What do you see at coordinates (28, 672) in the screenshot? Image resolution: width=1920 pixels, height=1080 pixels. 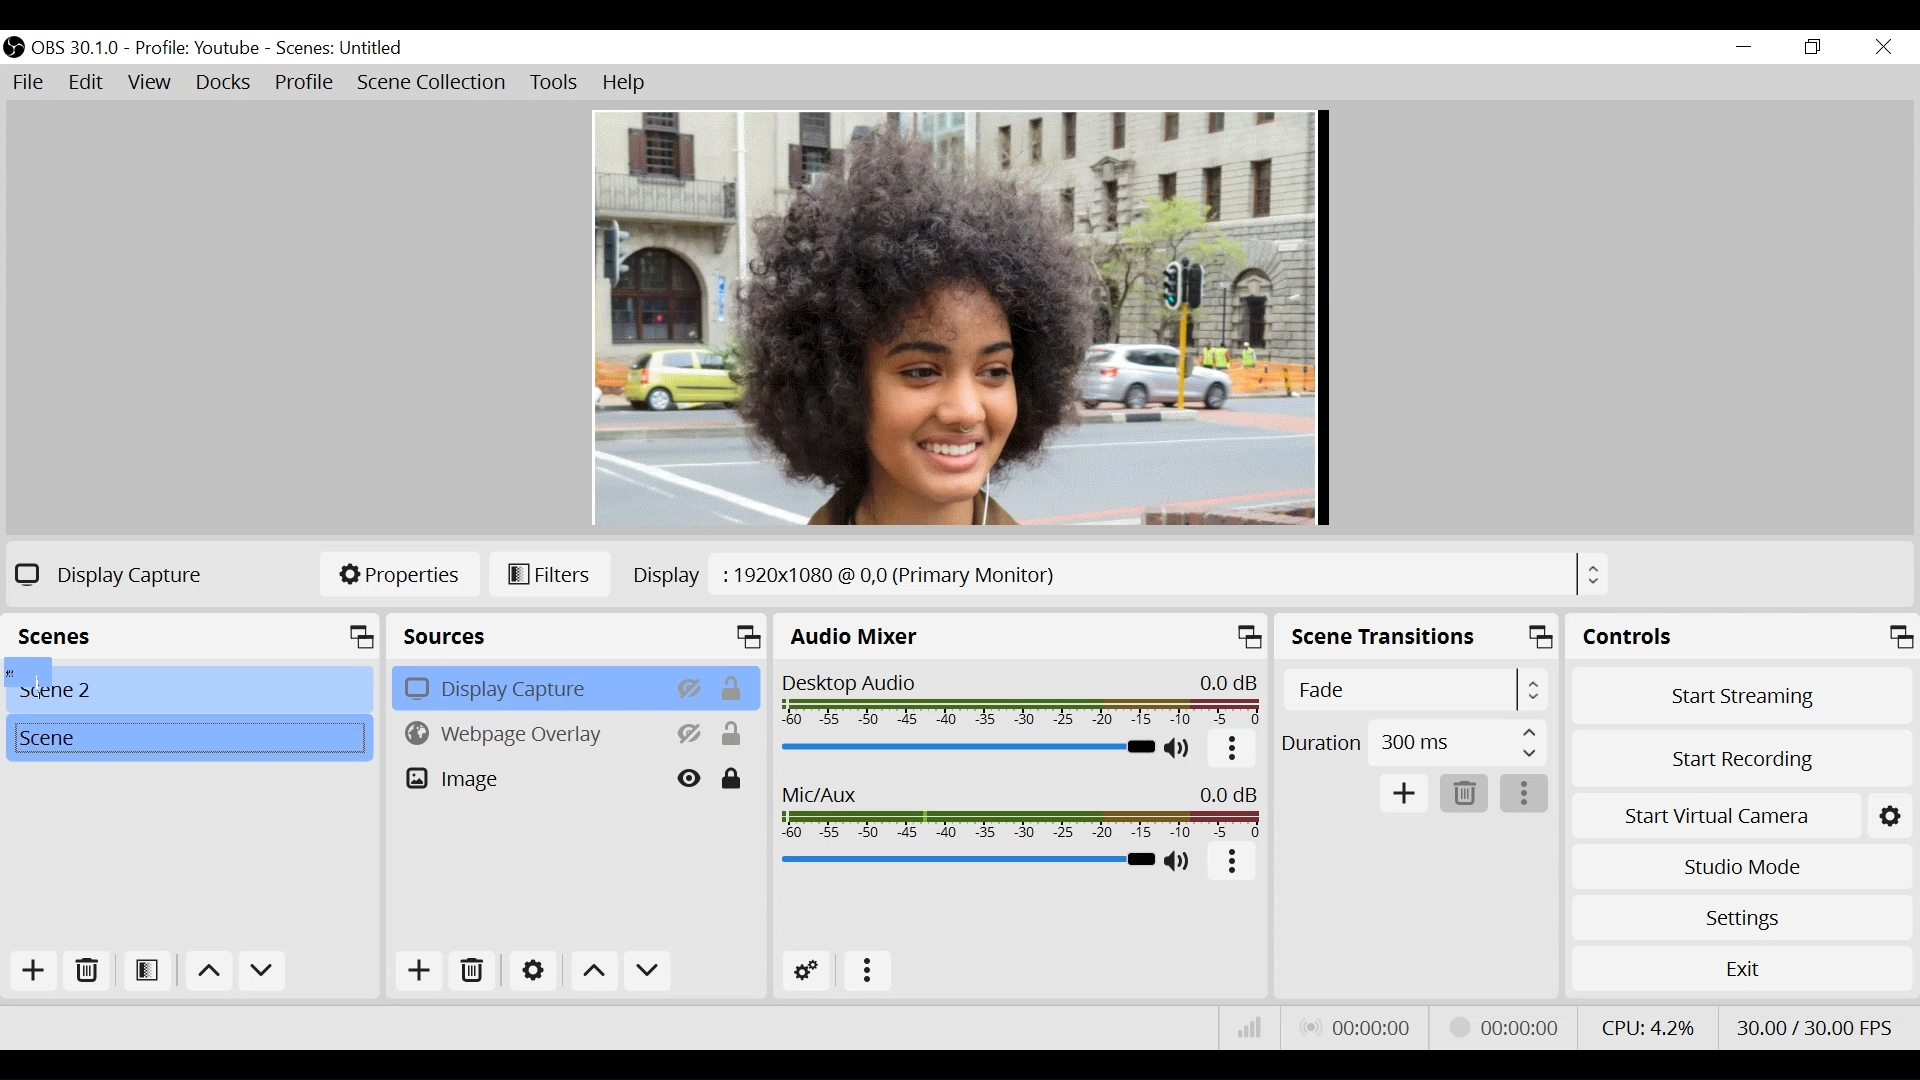 I see `Cursor` at bounding box center [28, 672].